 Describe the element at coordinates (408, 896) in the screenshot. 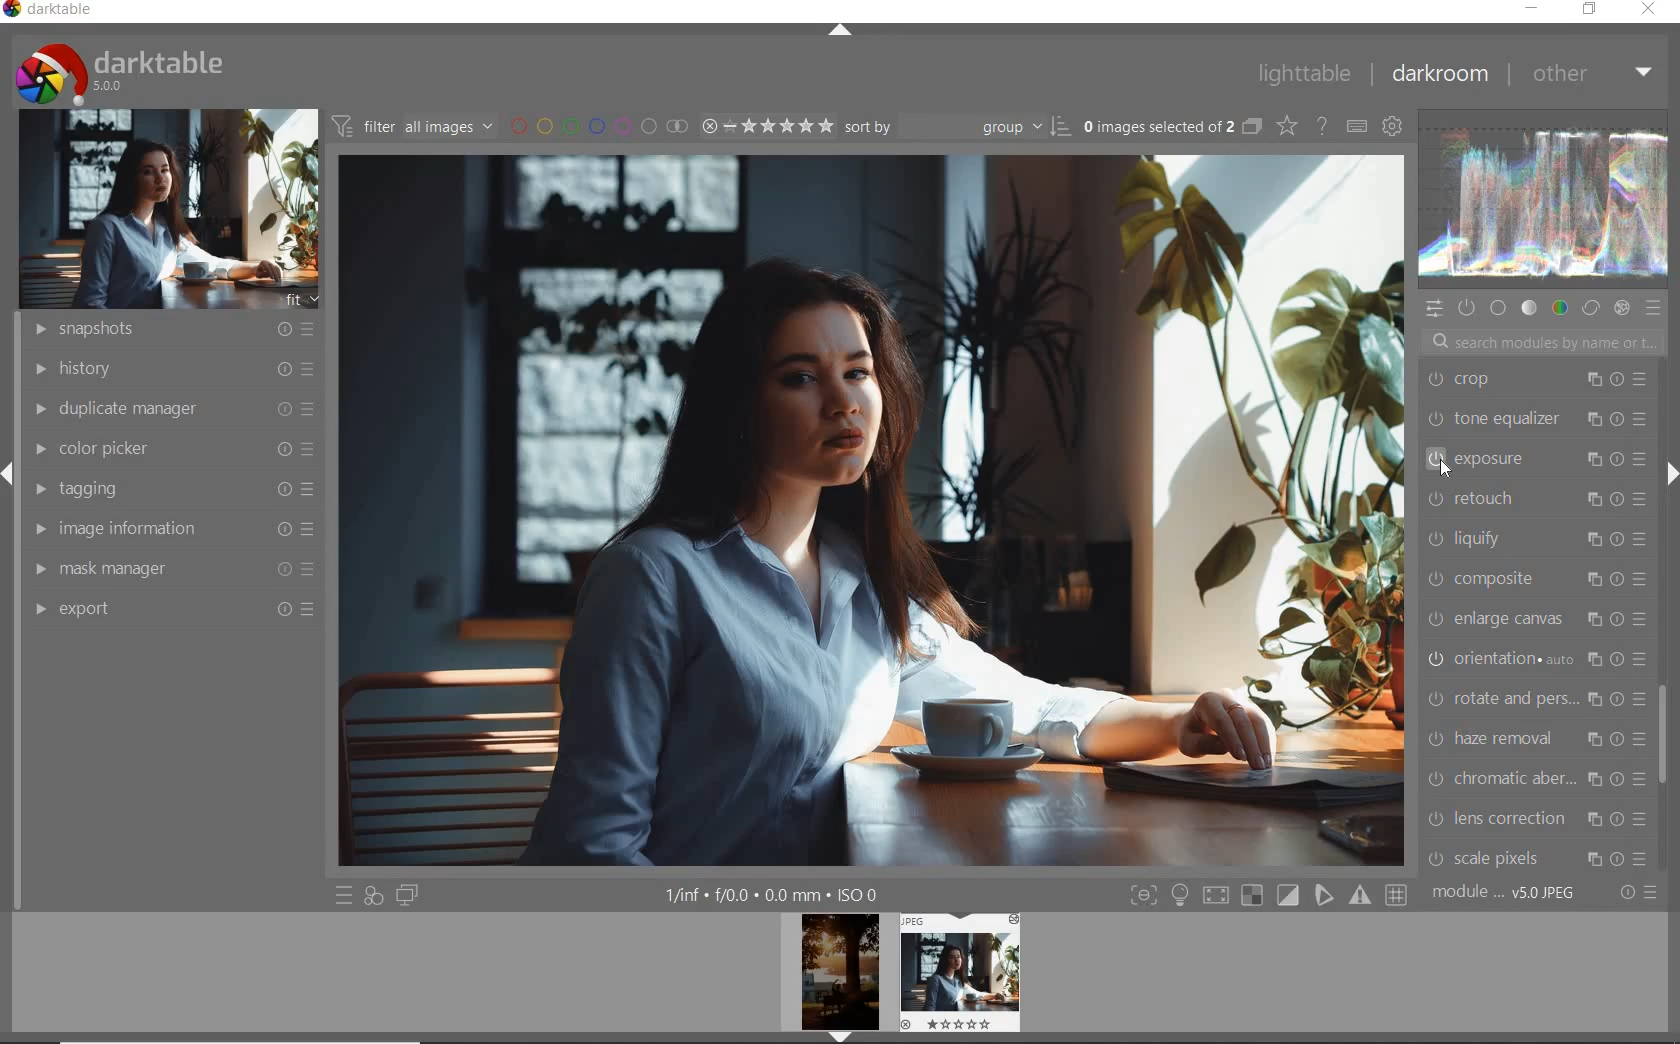

I see `DISPLAY A SECOND DARKROOM IMAGE WINDOW` at that location.